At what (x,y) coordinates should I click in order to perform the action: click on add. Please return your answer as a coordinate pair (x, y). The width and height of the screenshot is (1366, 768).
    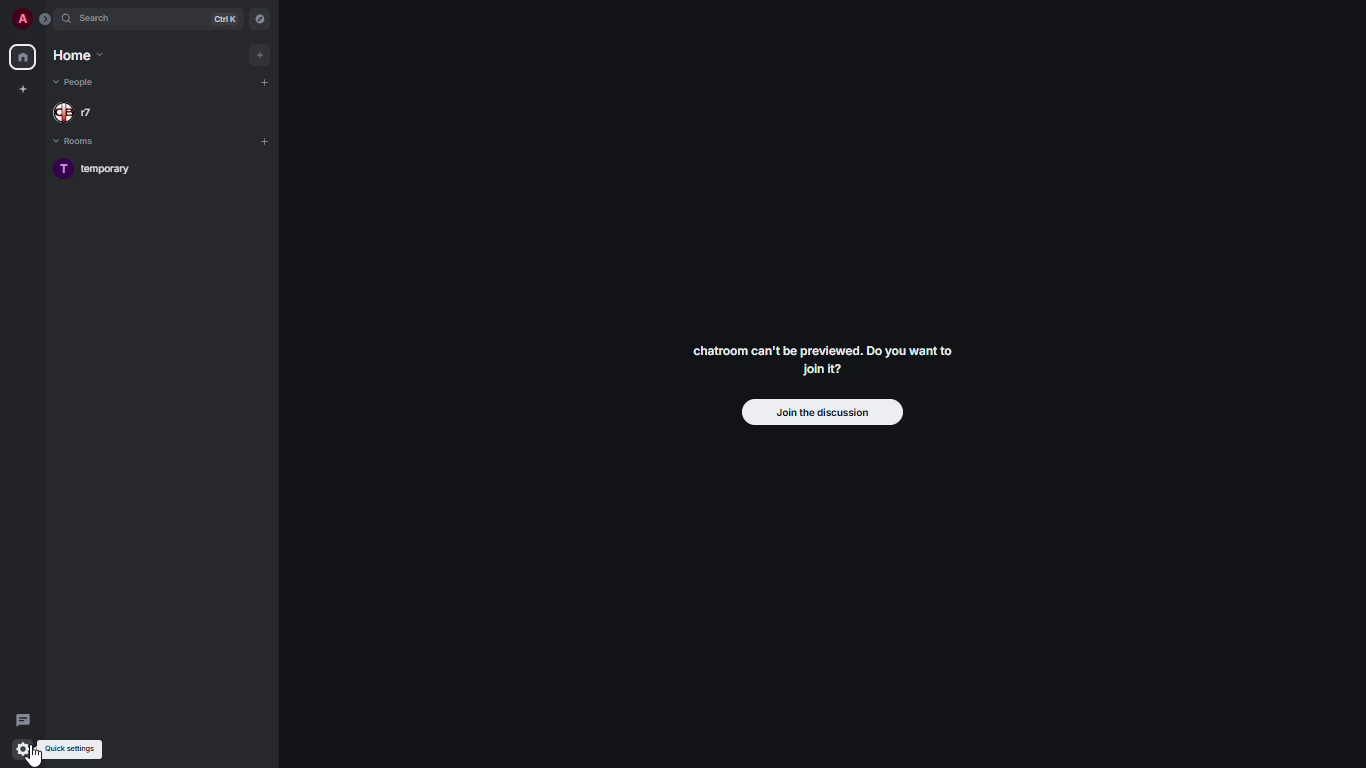
    Looking at the image, I should click on (267, 82).